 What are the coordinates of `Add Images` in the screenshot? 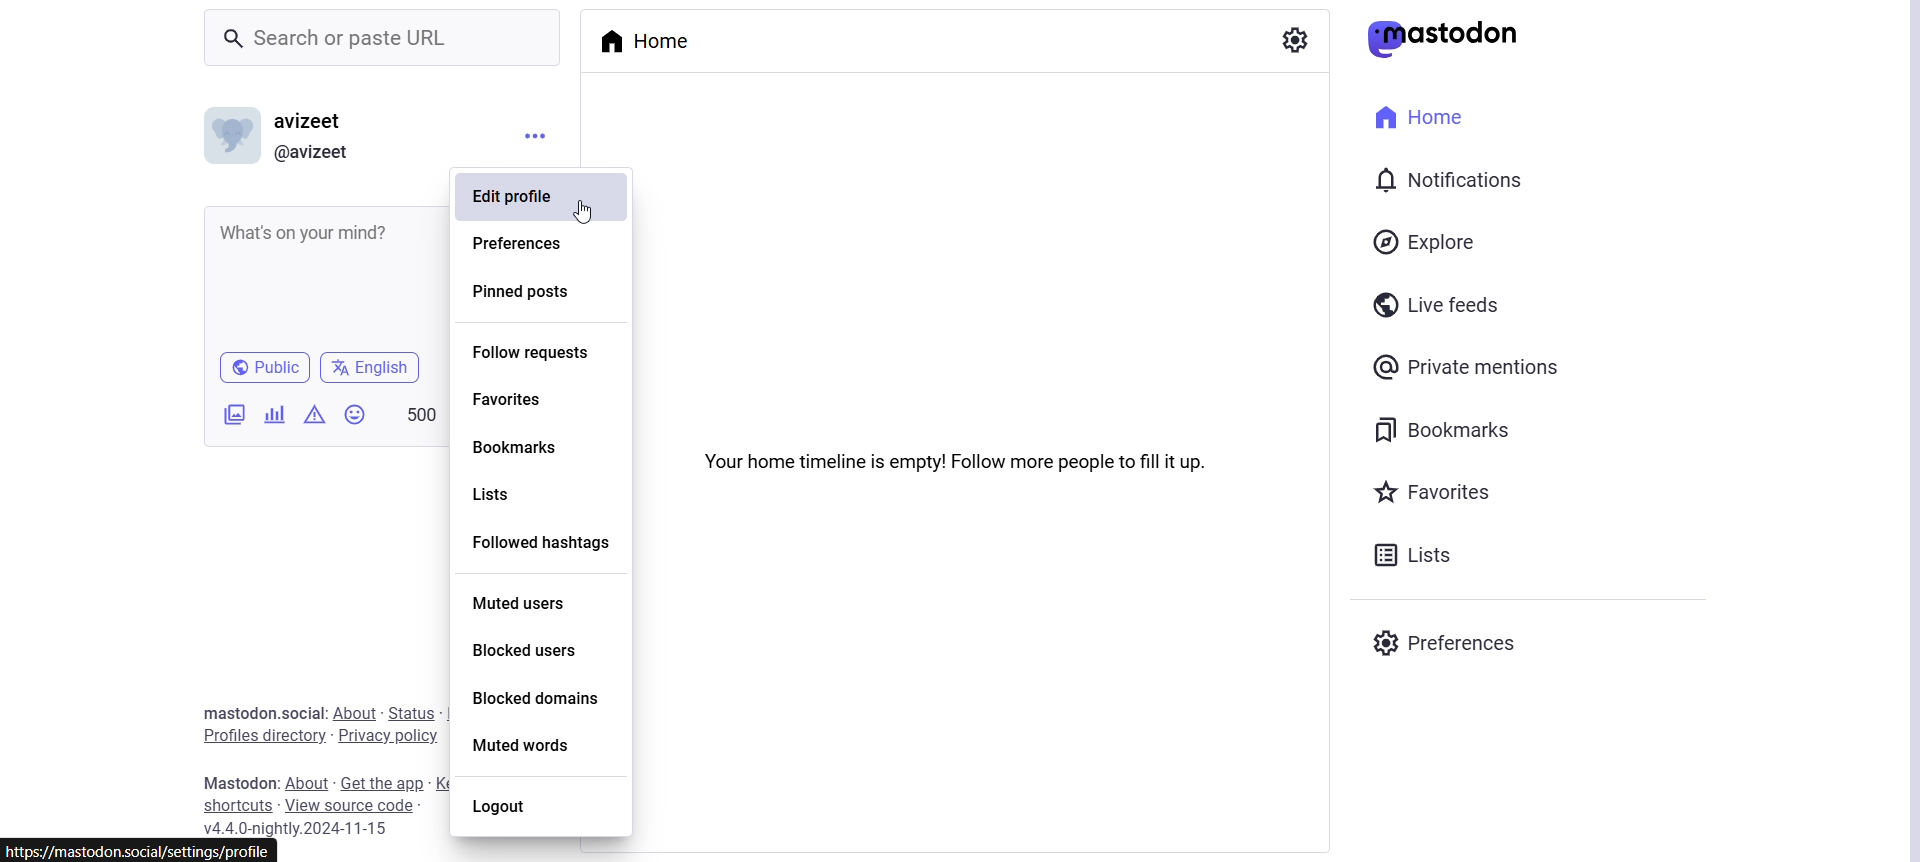 It's located at (235, 413).